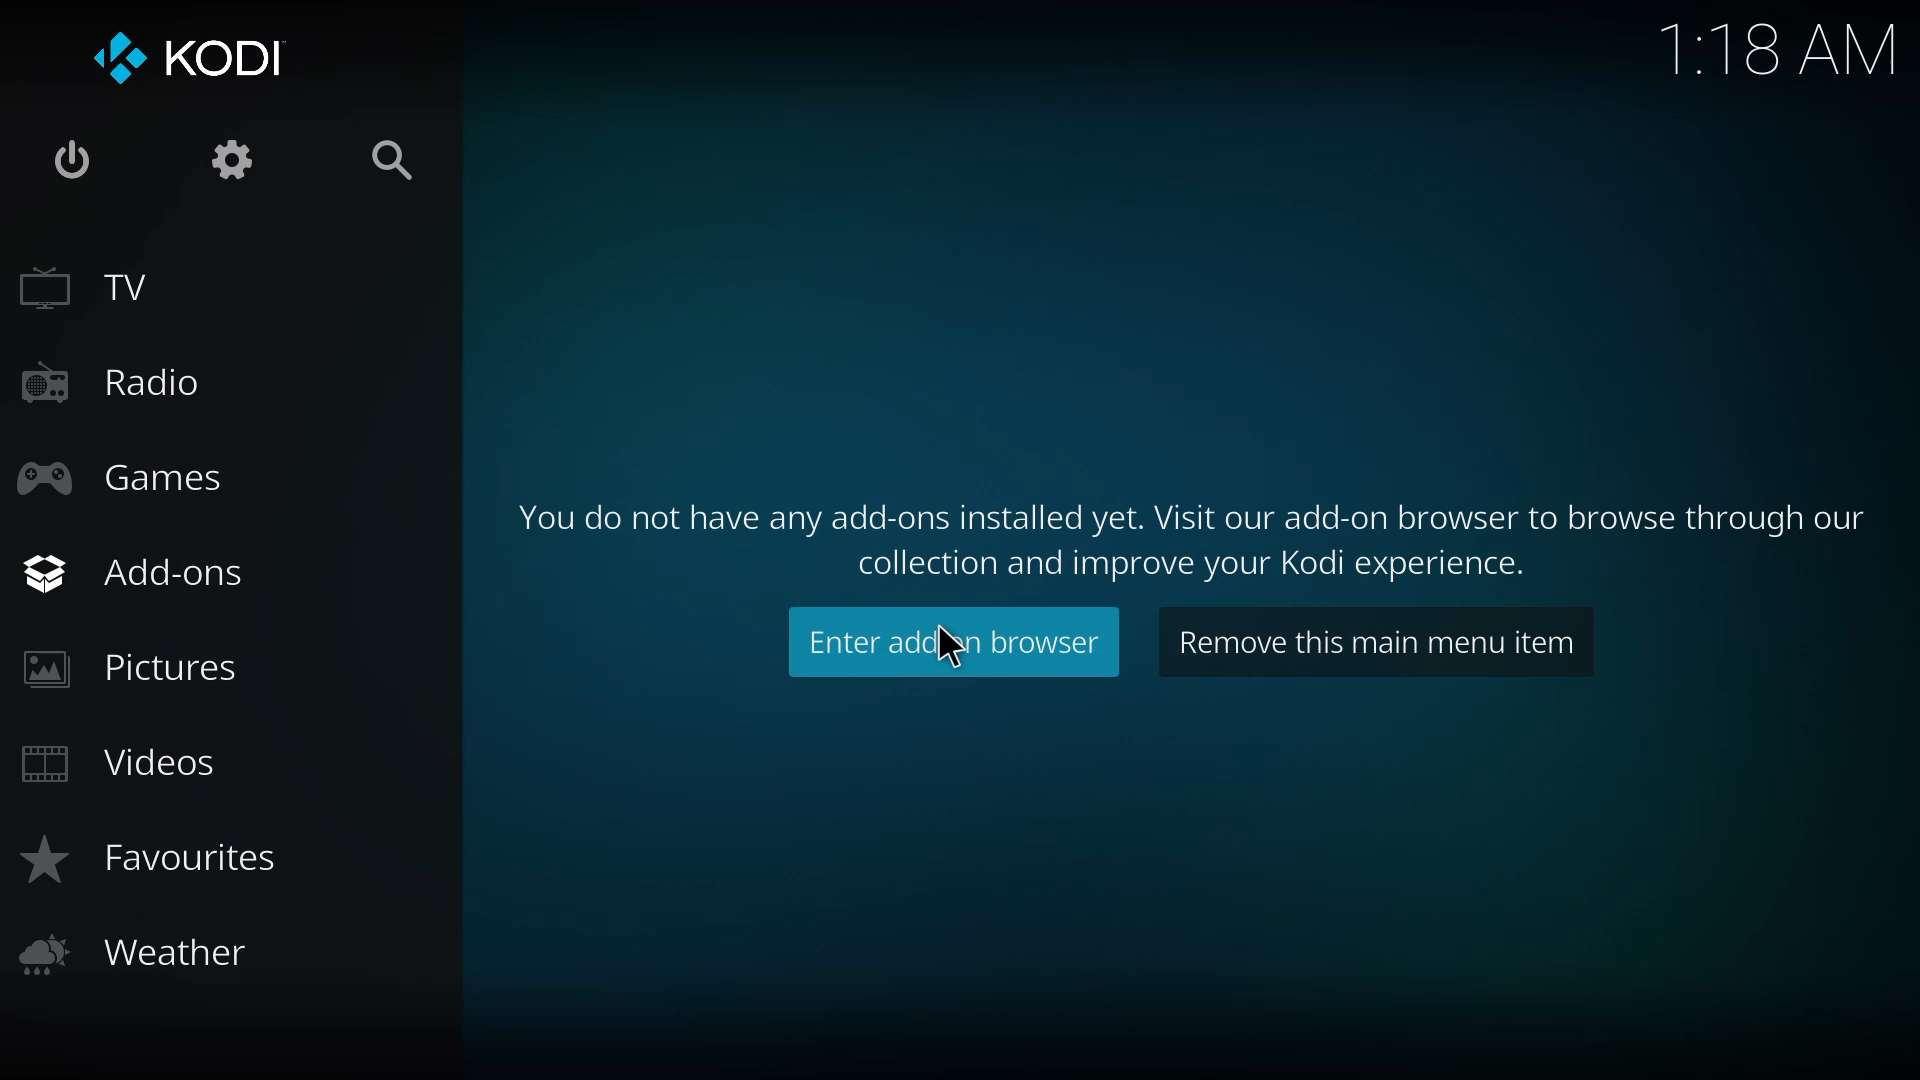  Describe the element at coordinates (1778, 47) in the screenshot. I see `time` at that location.